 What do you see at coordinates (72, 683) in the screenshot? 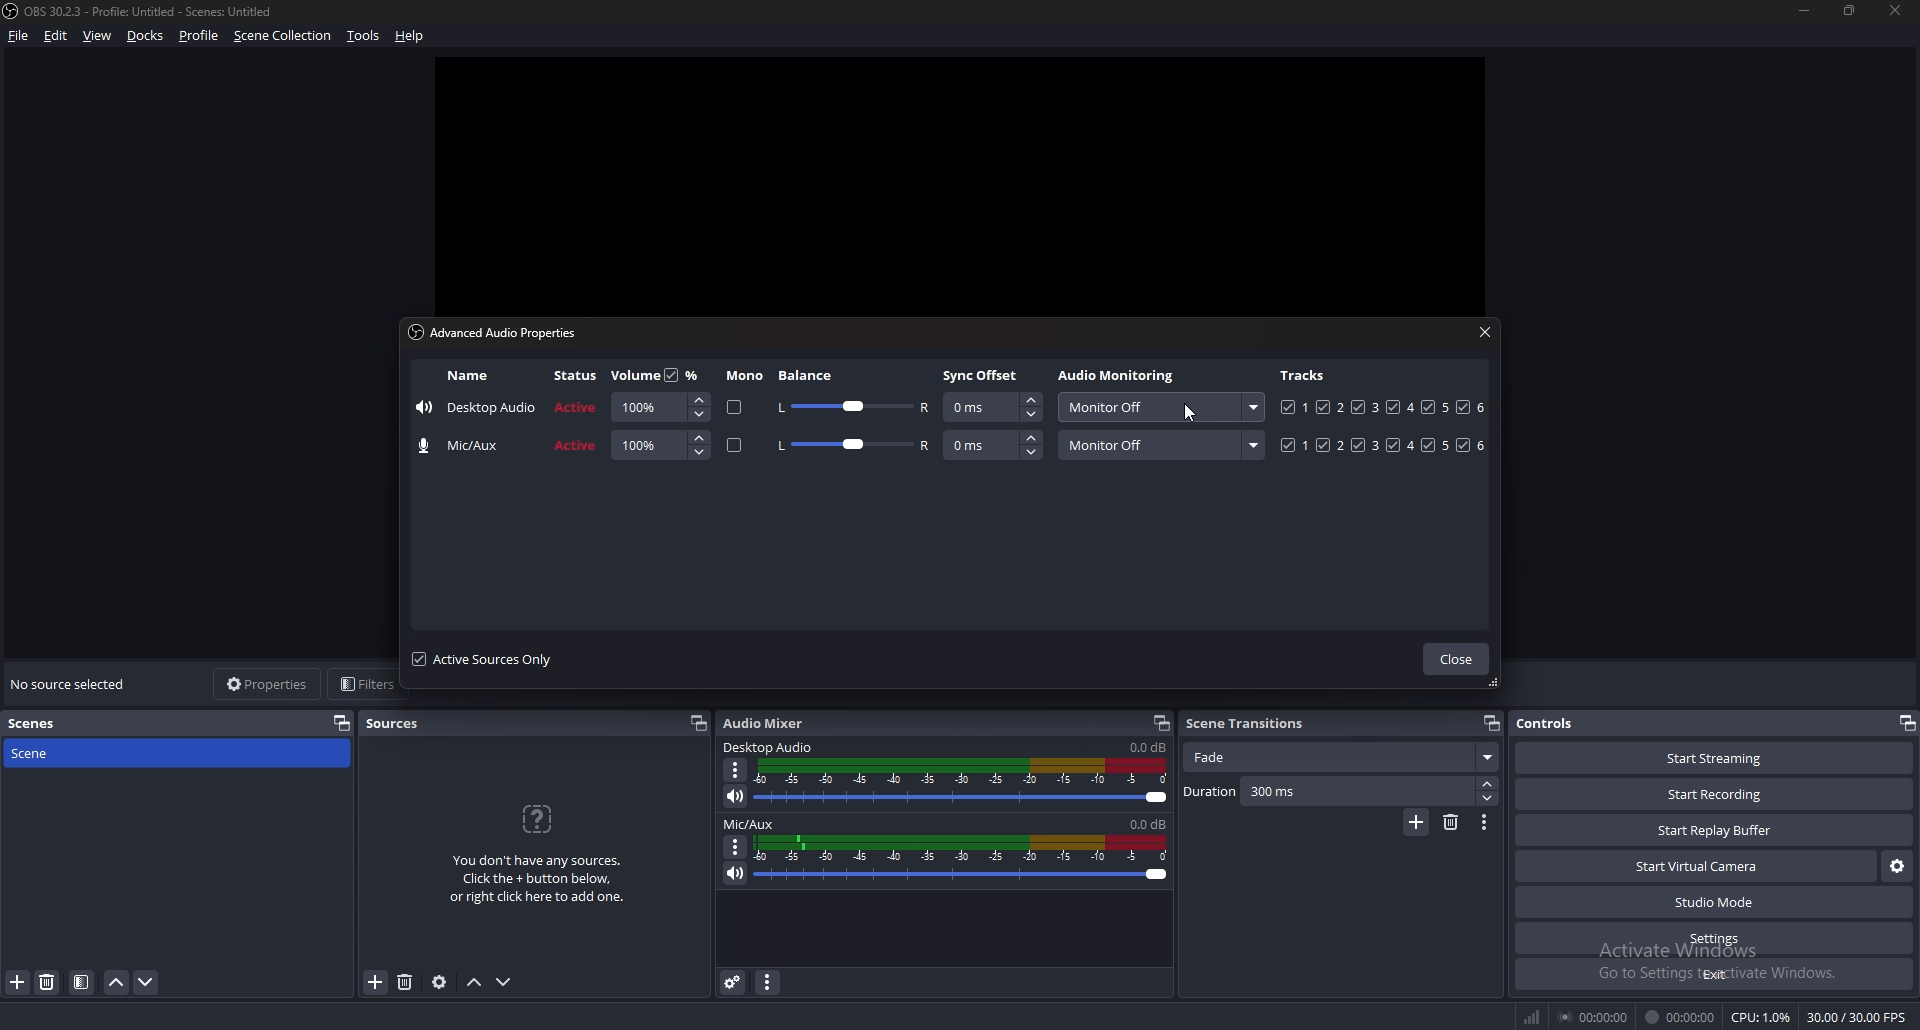
I see `no source selected` at bounding box center [72, 683].